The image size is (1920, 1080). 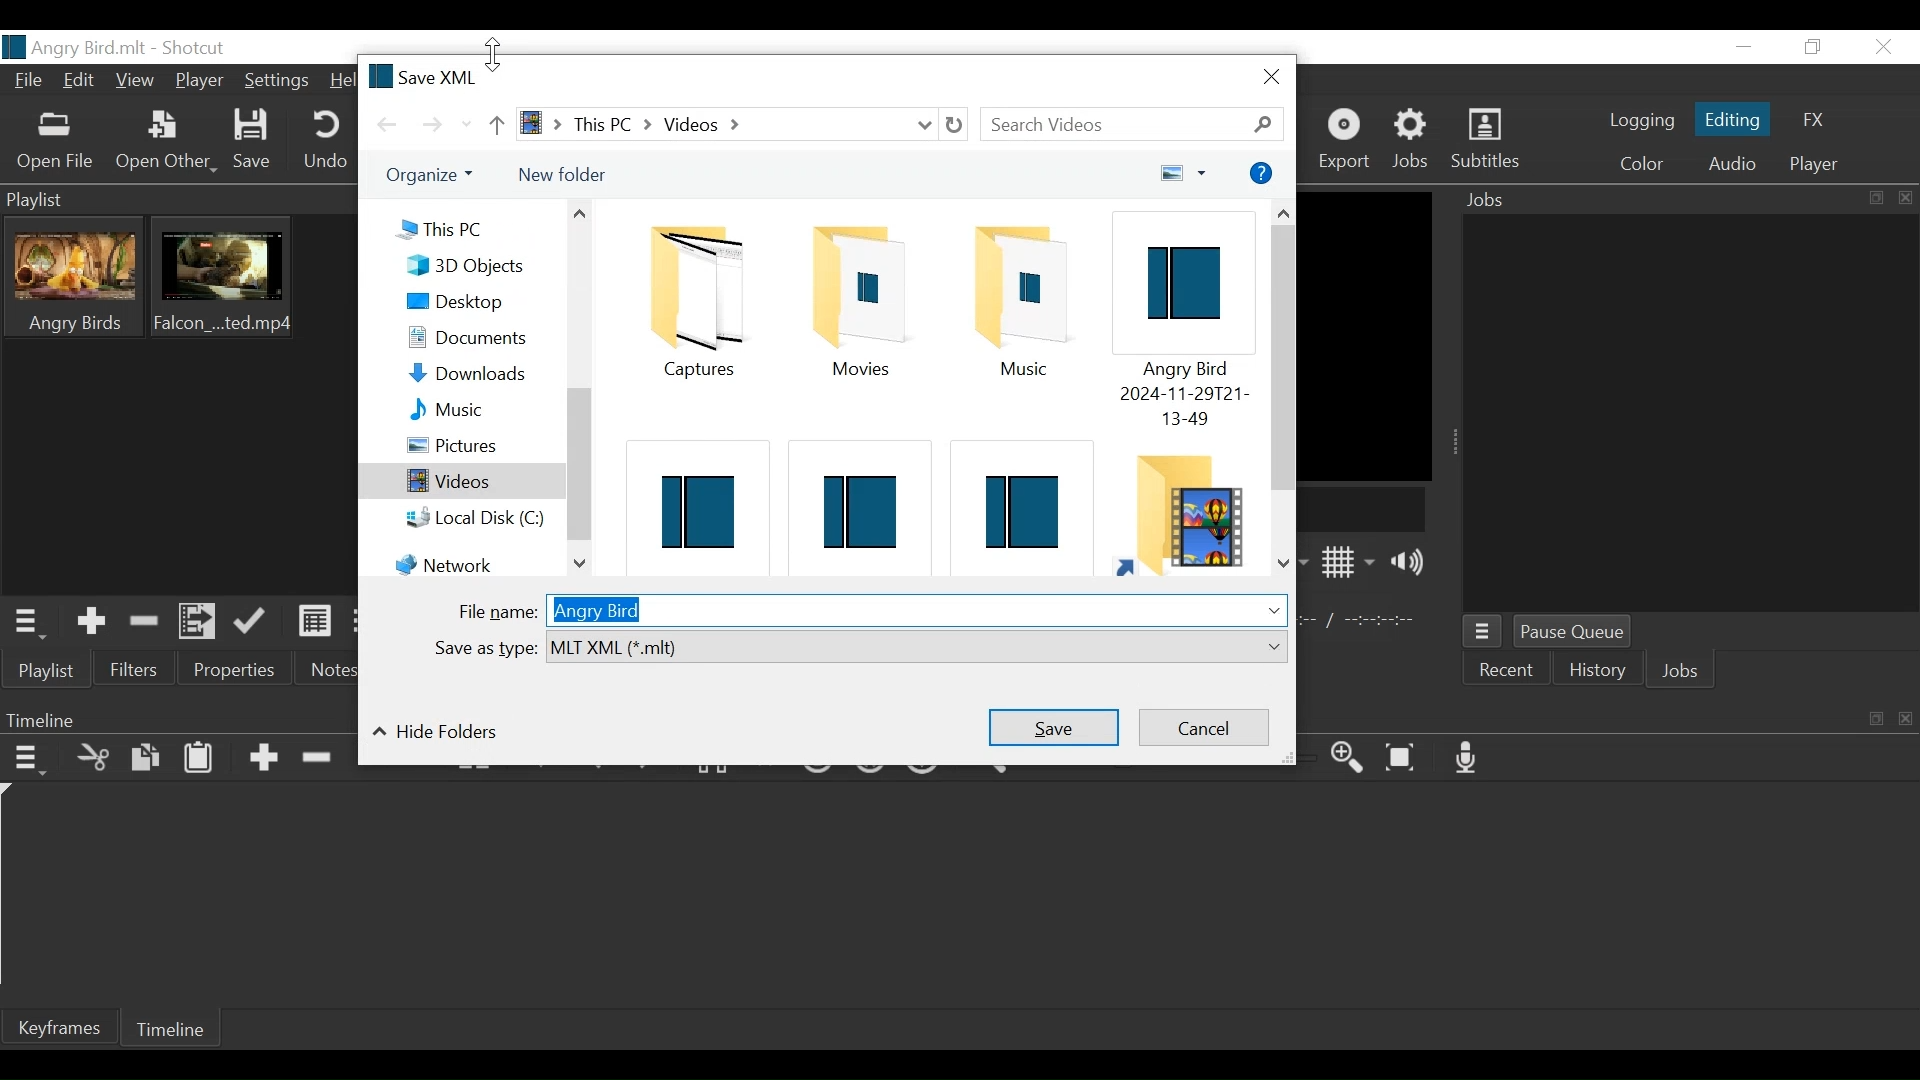 What do you see at coordinates (191, 49) in the screenshot?
I see `Shotcut` at bounding box center [191, 49].